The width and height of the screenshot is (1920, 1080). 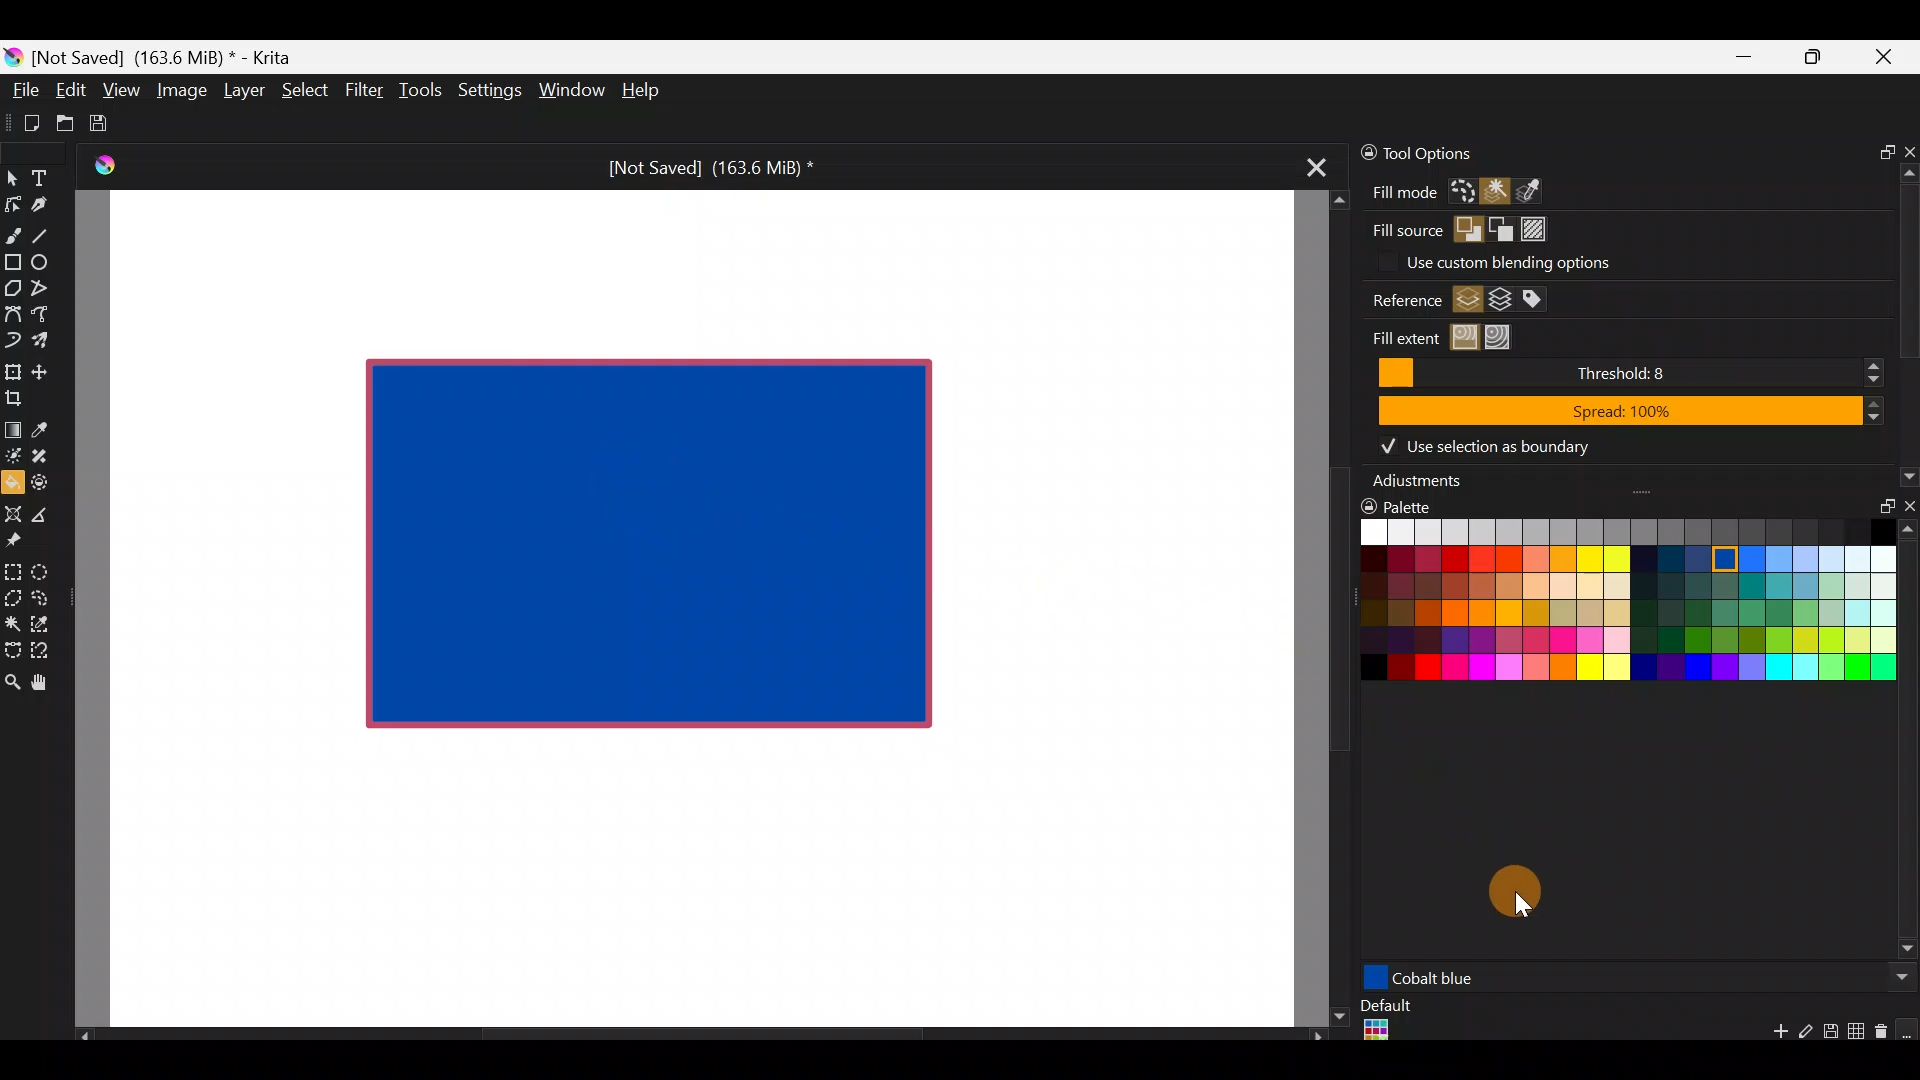 I want to click on [Not Saved] (163.6 MiB) * - Krita, so click(x=174, y=58).